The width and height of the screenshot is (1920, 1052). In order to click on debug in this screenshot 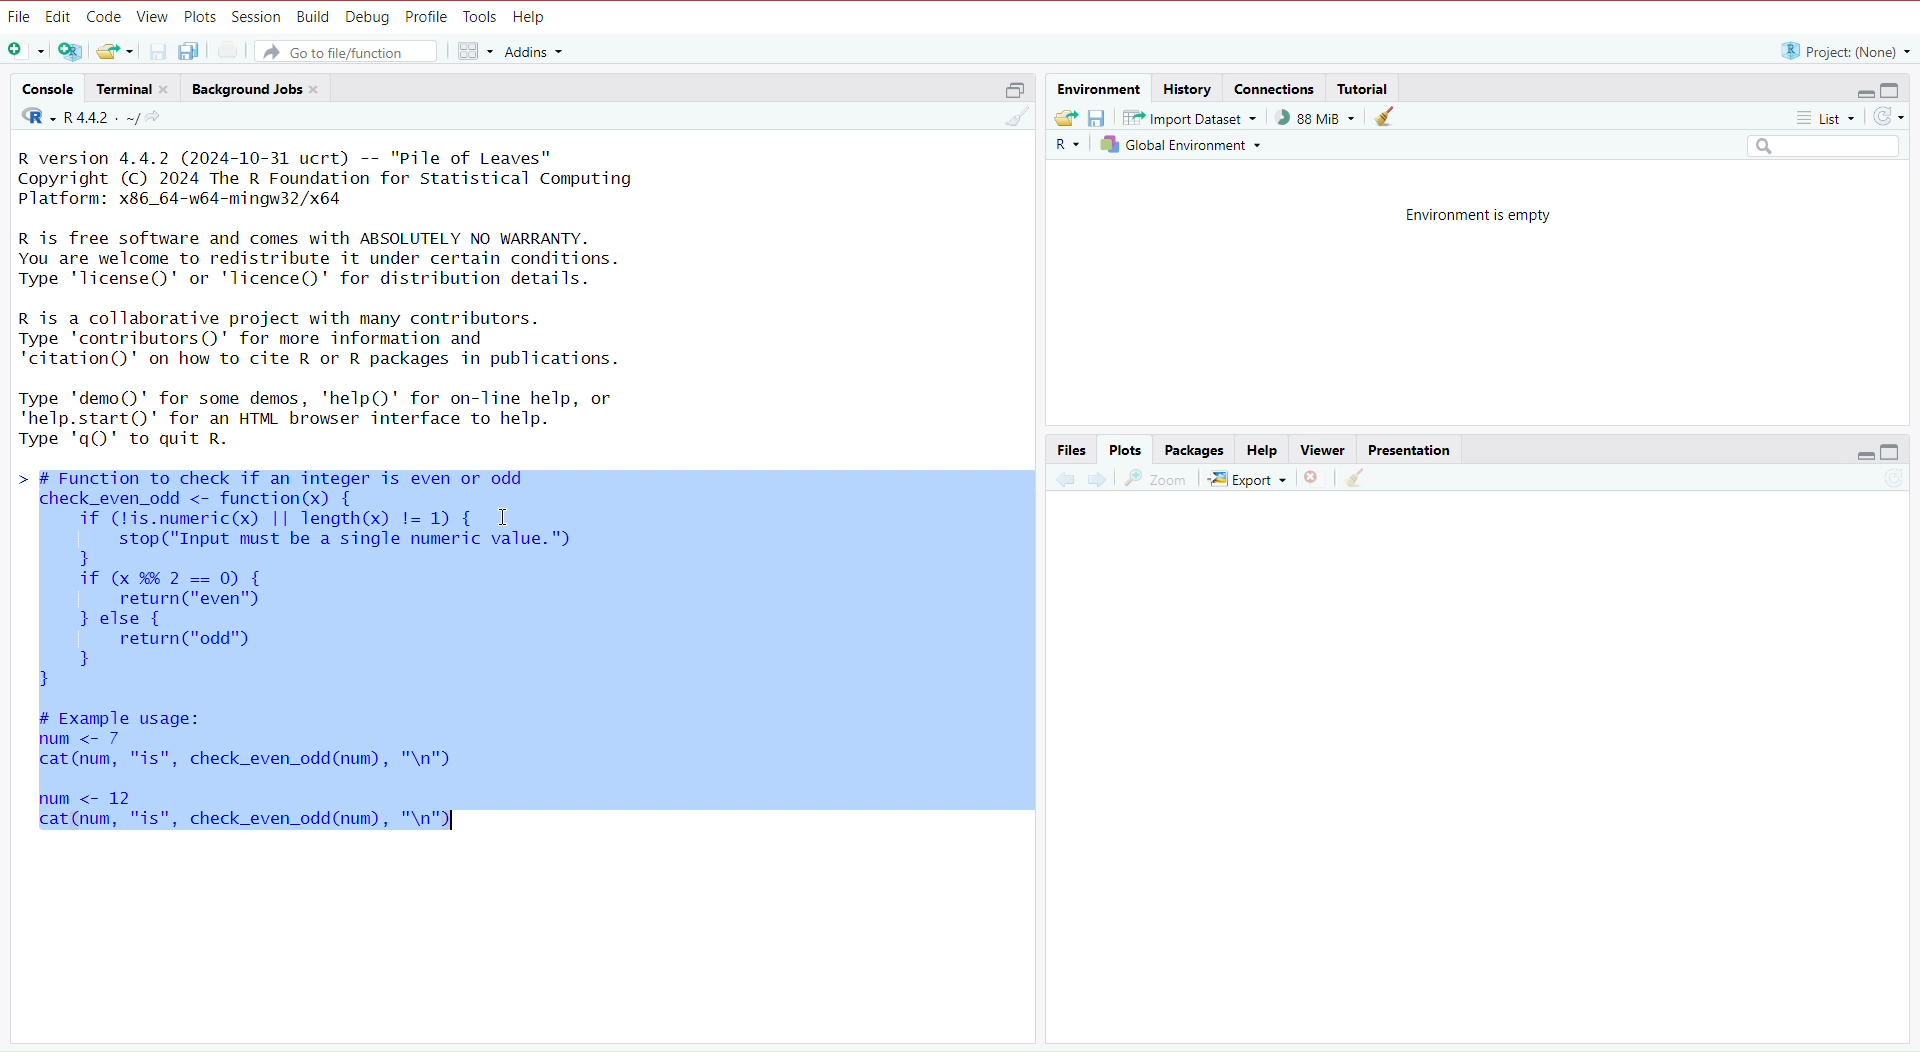, I will do `click(368, 18)`.